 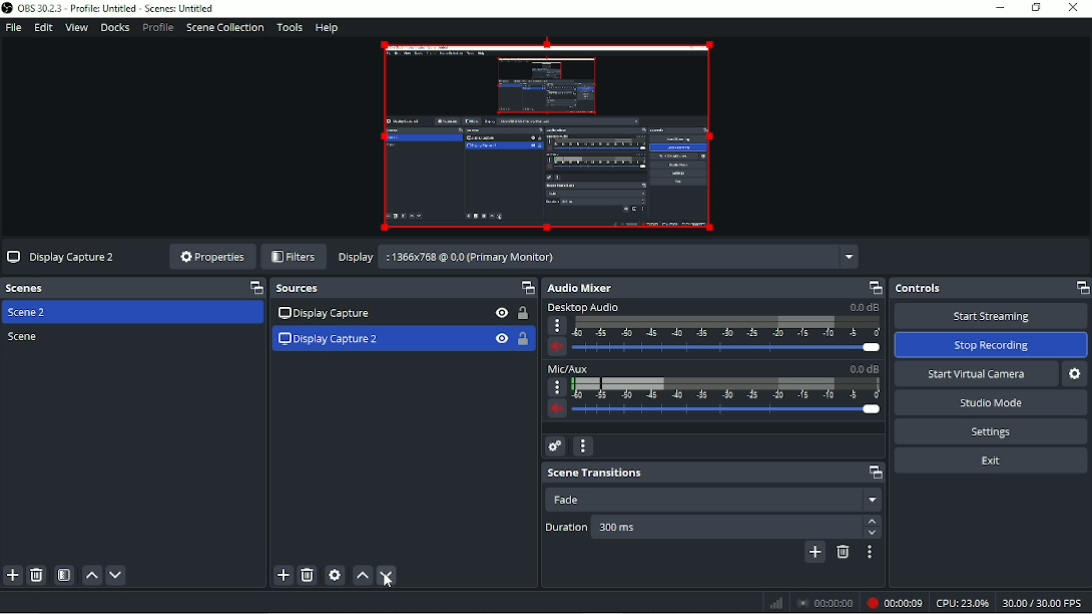 What do you see at coordinates (713, 392) in the screenshot?
I see `Mic/AUX slider` at bounding box center [713, 392].